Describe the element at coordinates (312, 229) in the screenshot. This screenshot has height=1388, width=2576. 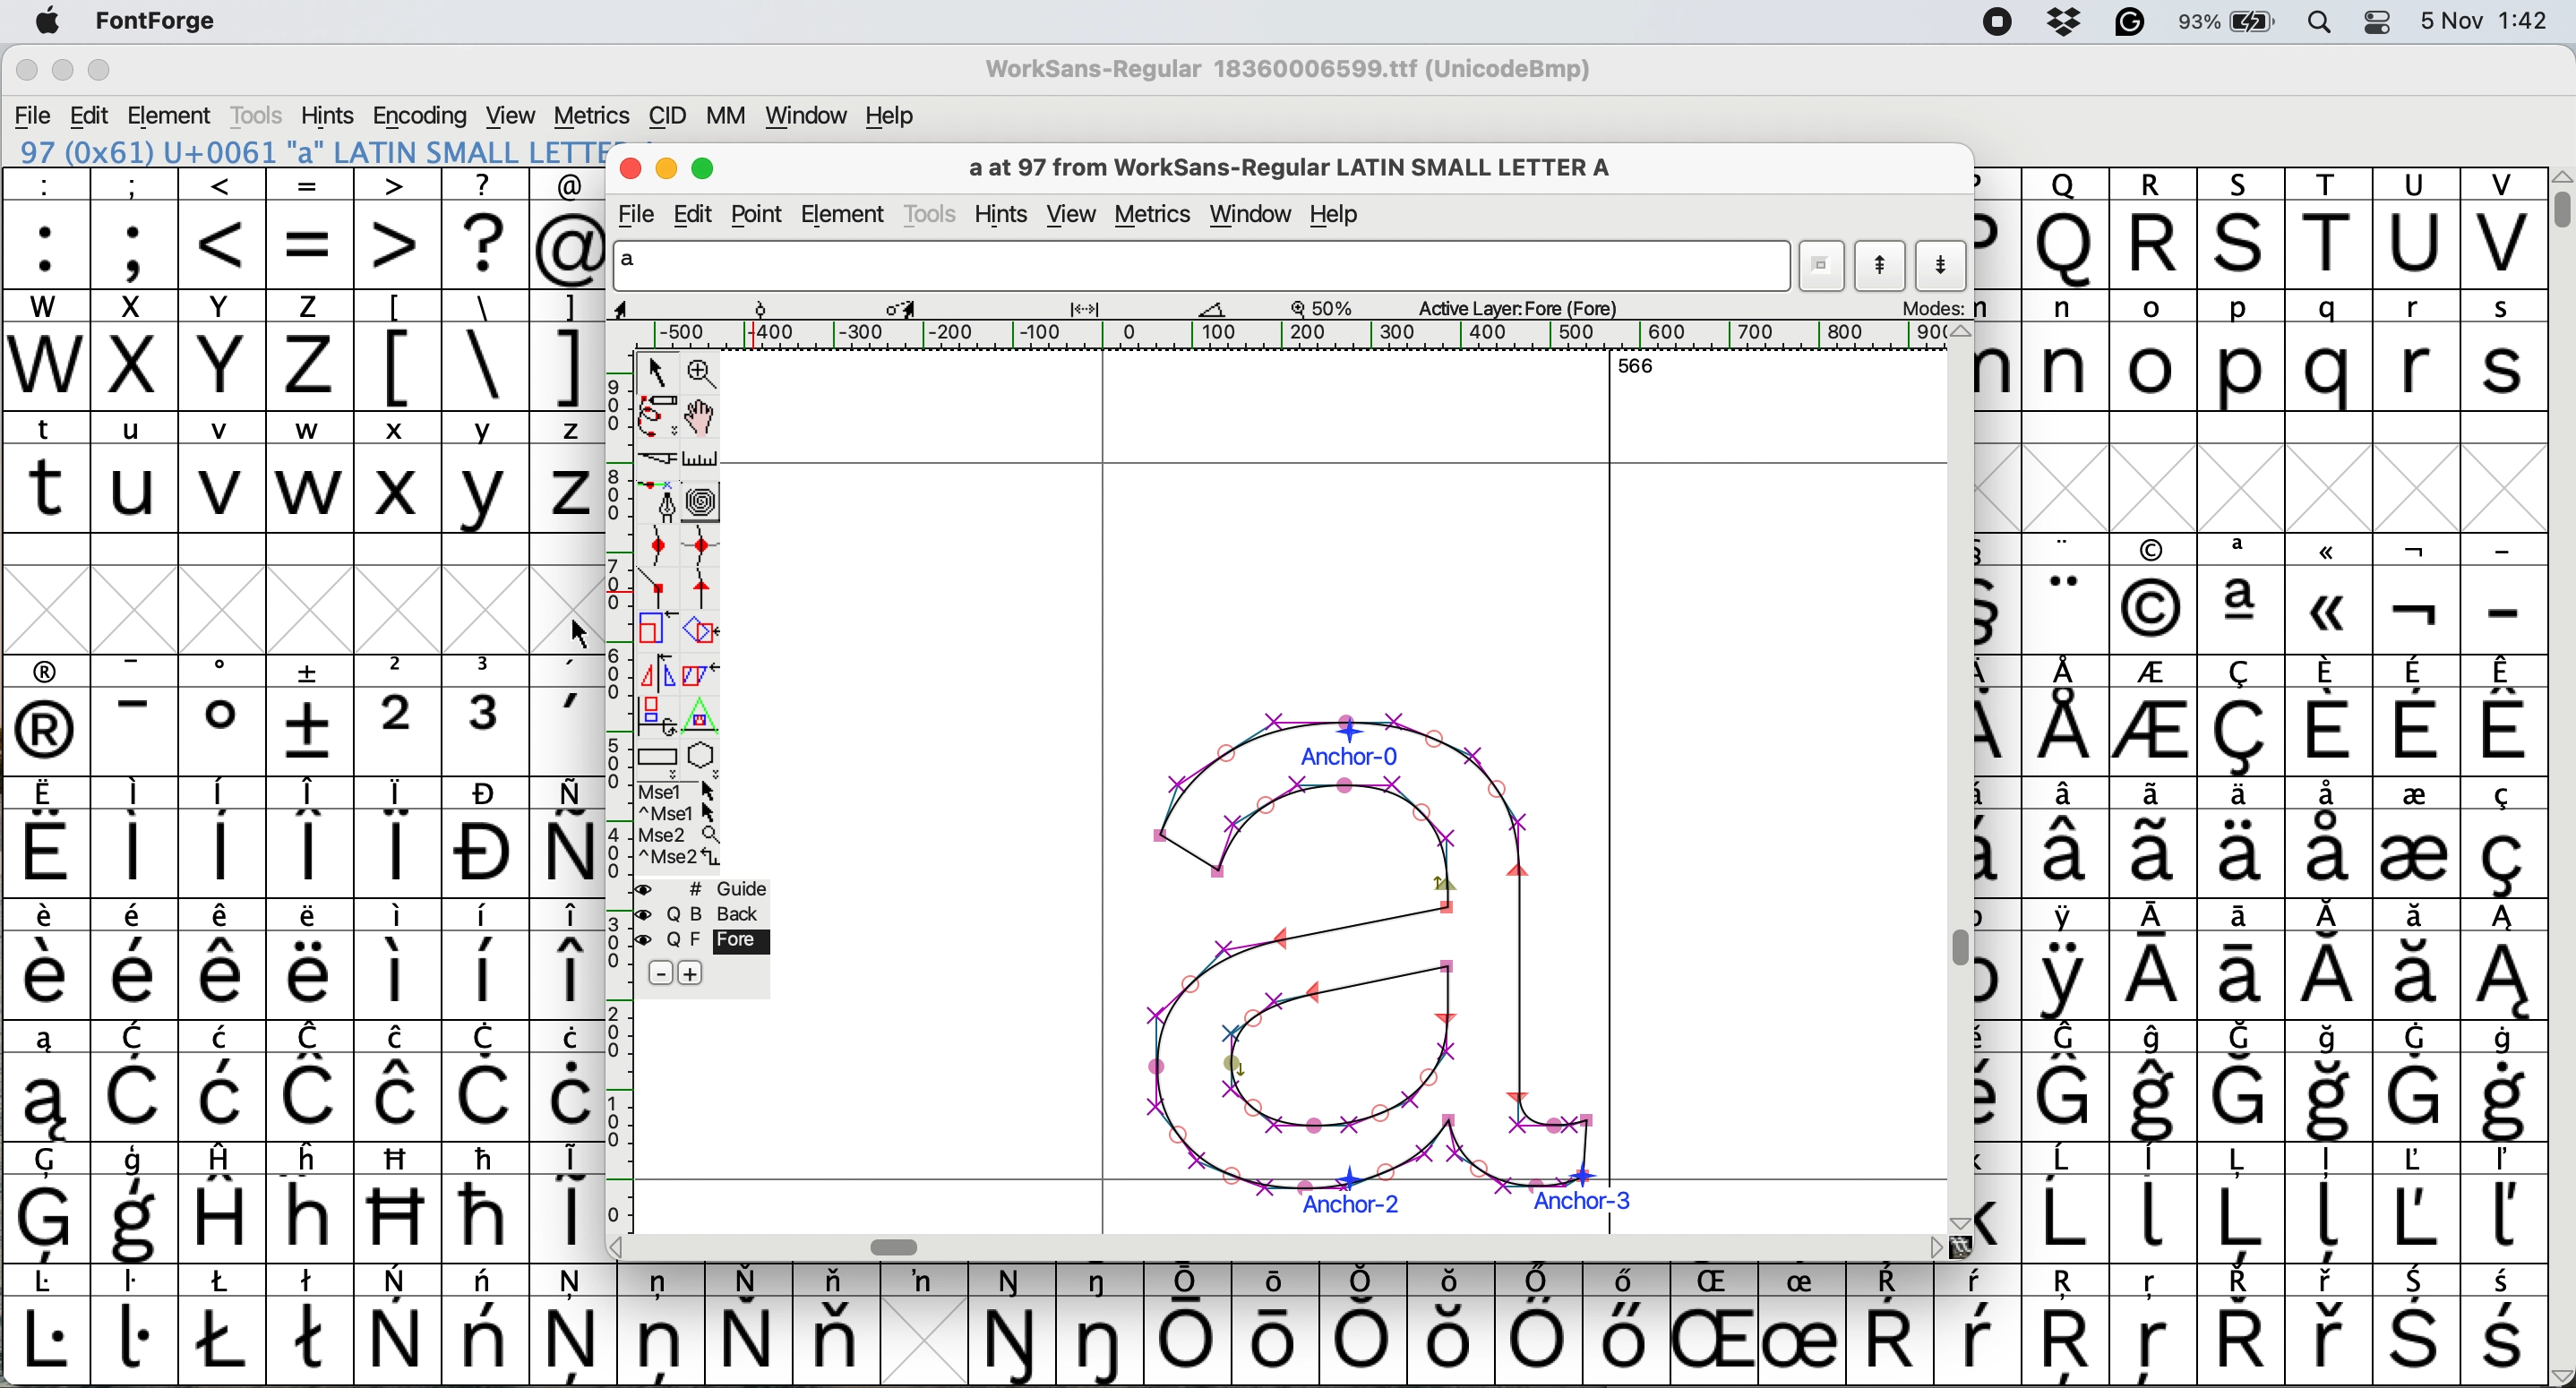
I see `=` at that location.